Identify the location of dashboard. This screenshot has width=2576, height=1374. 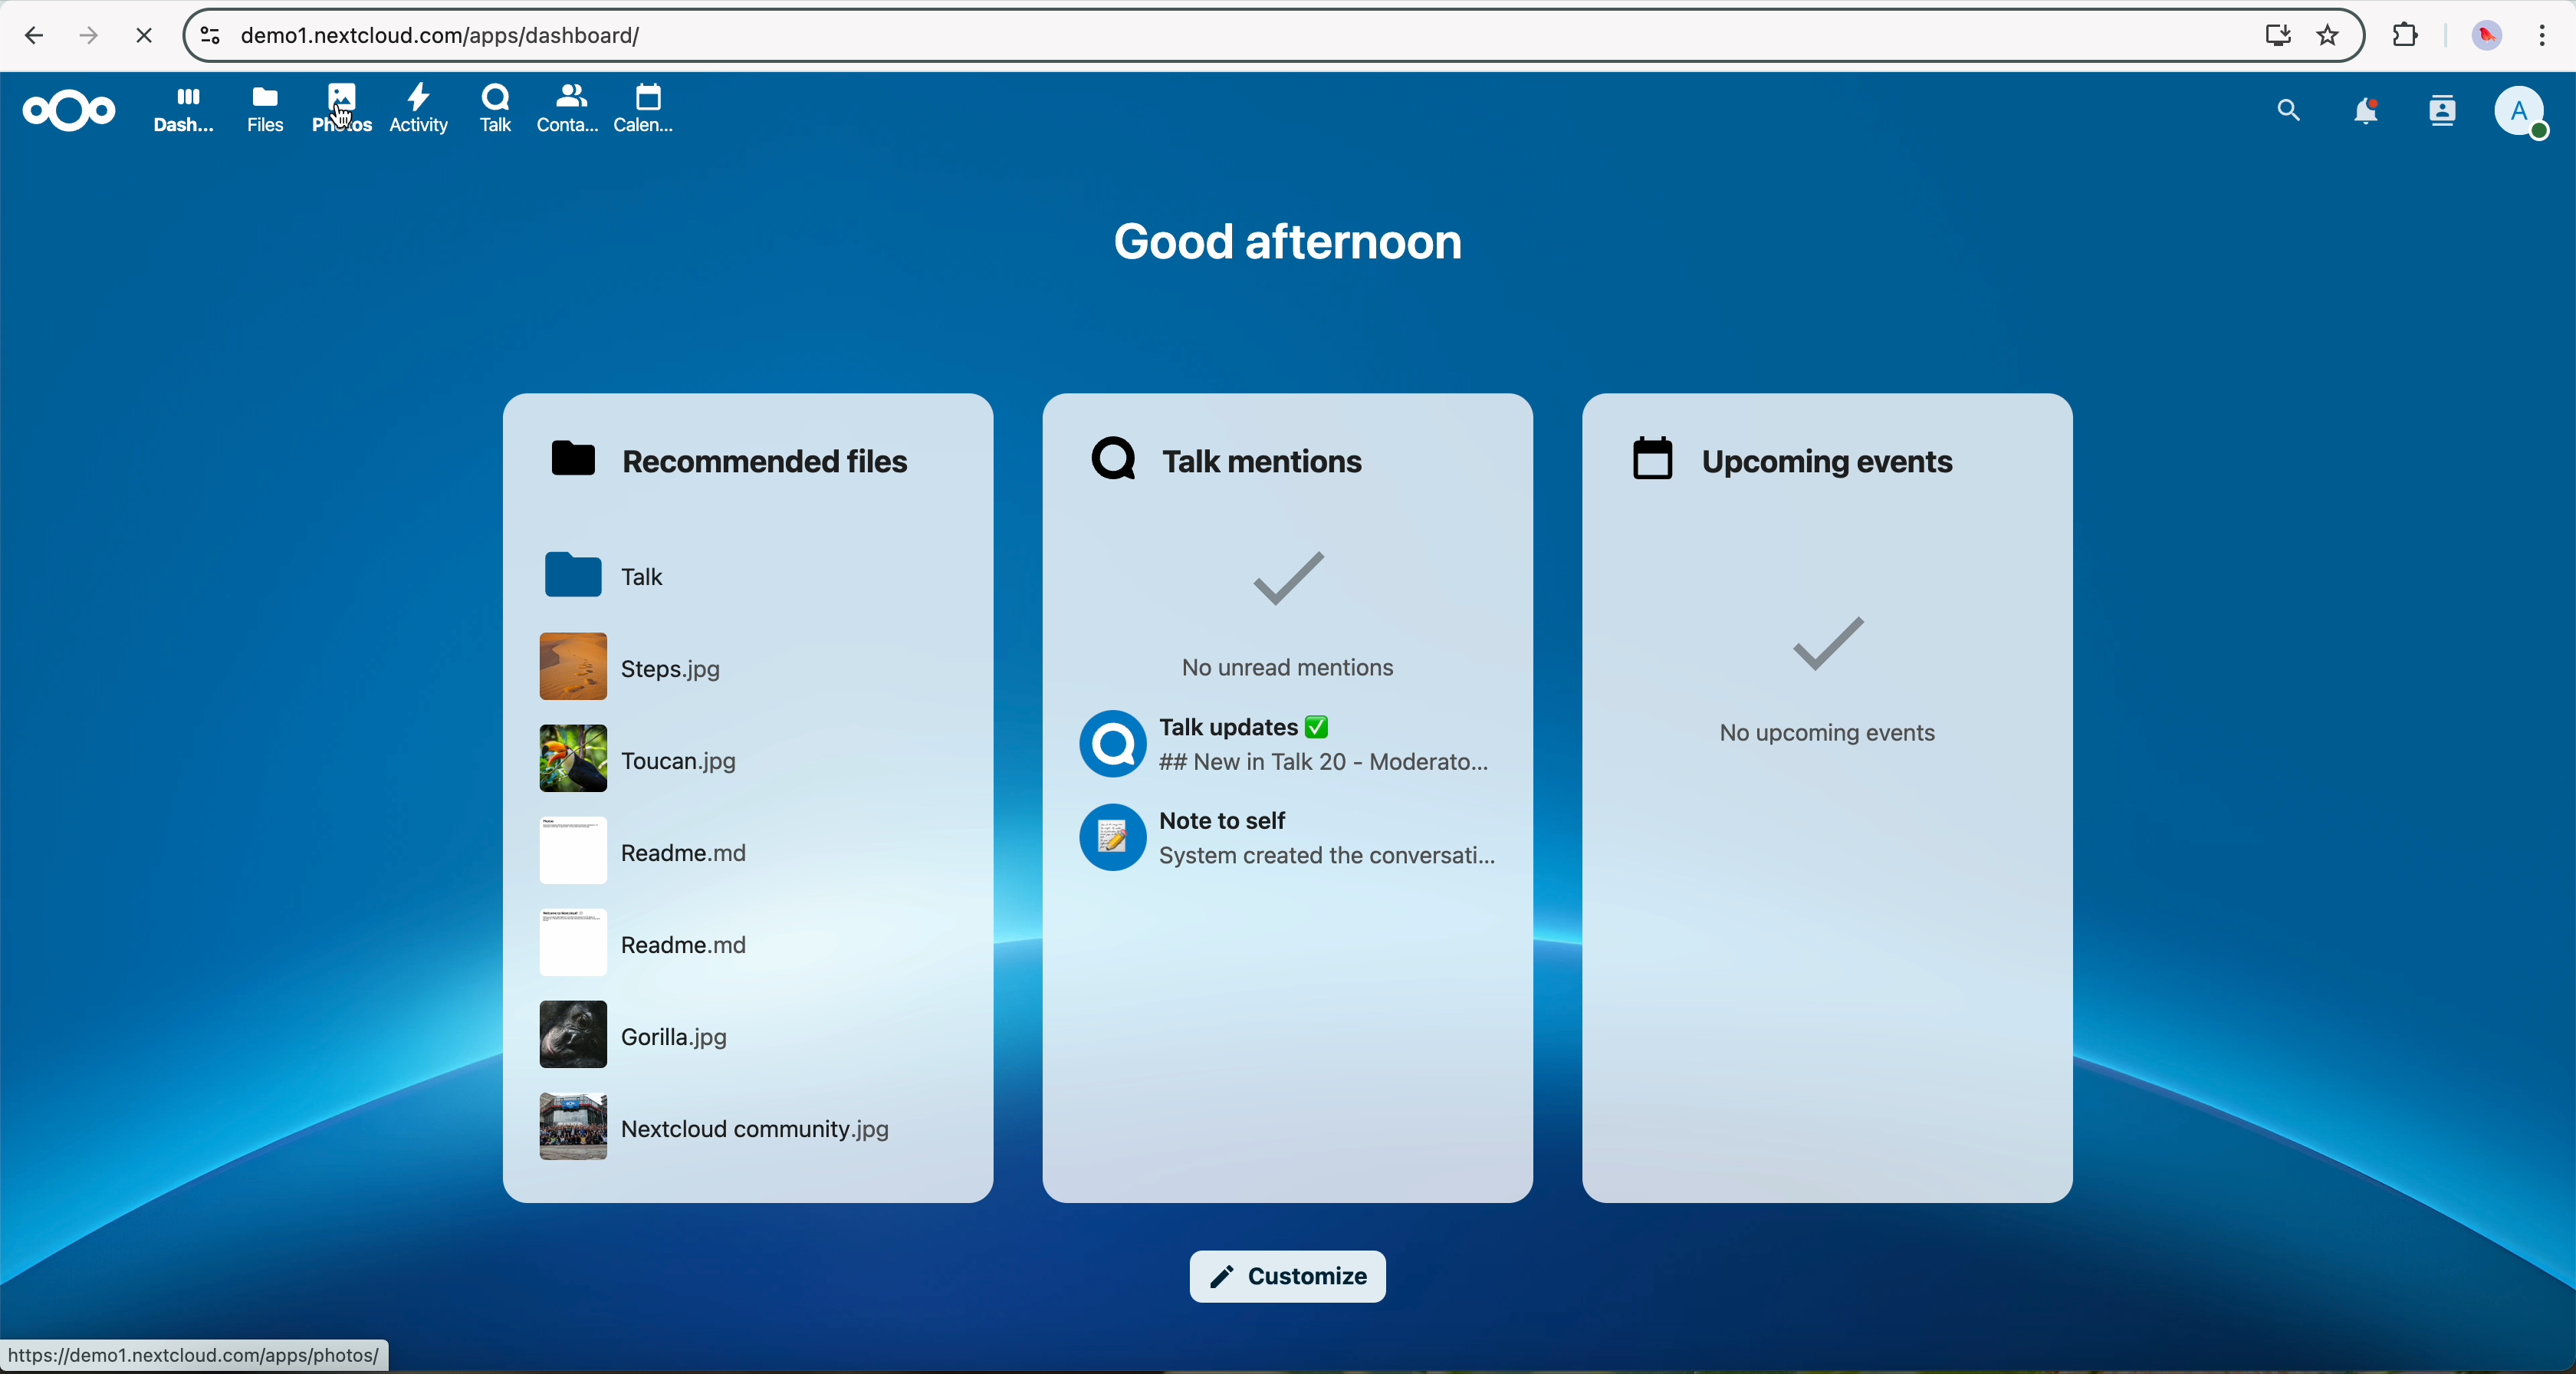
(179, 110).